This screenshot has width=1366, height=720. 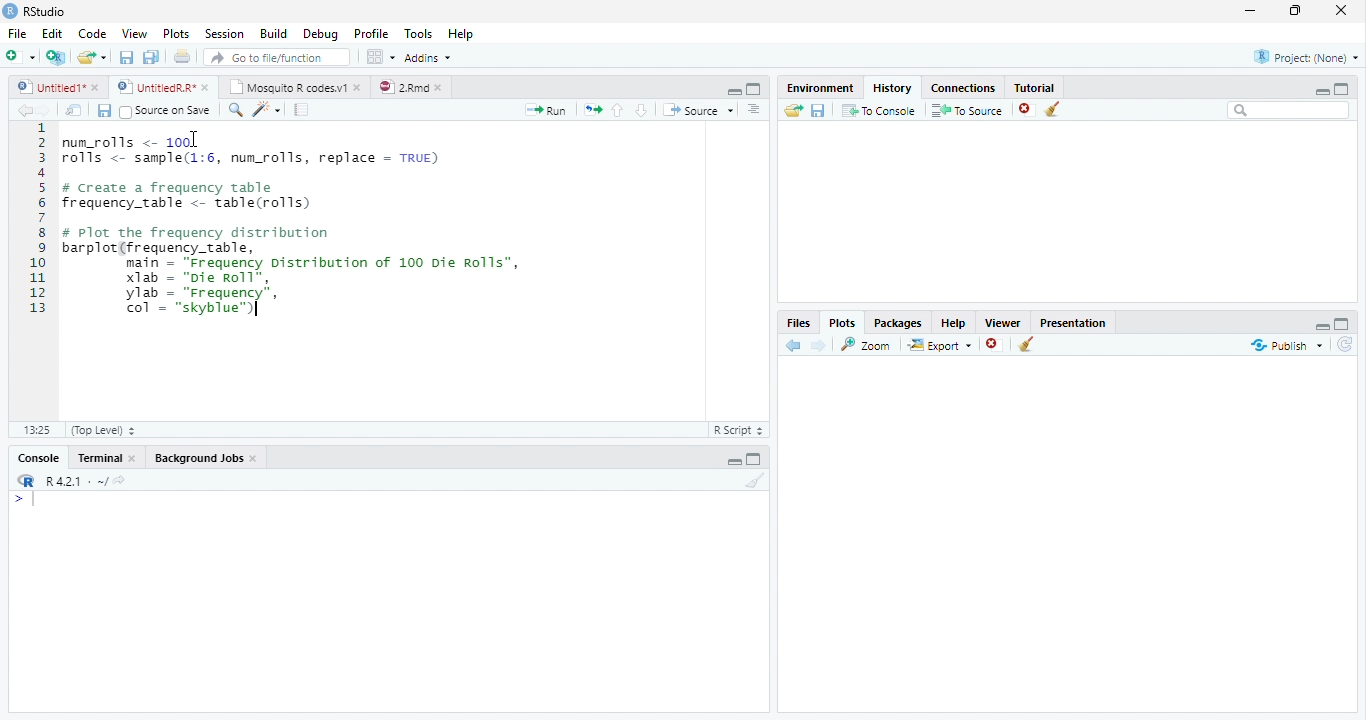 I want to click on Project: (None), so click(x=1305, y=55).